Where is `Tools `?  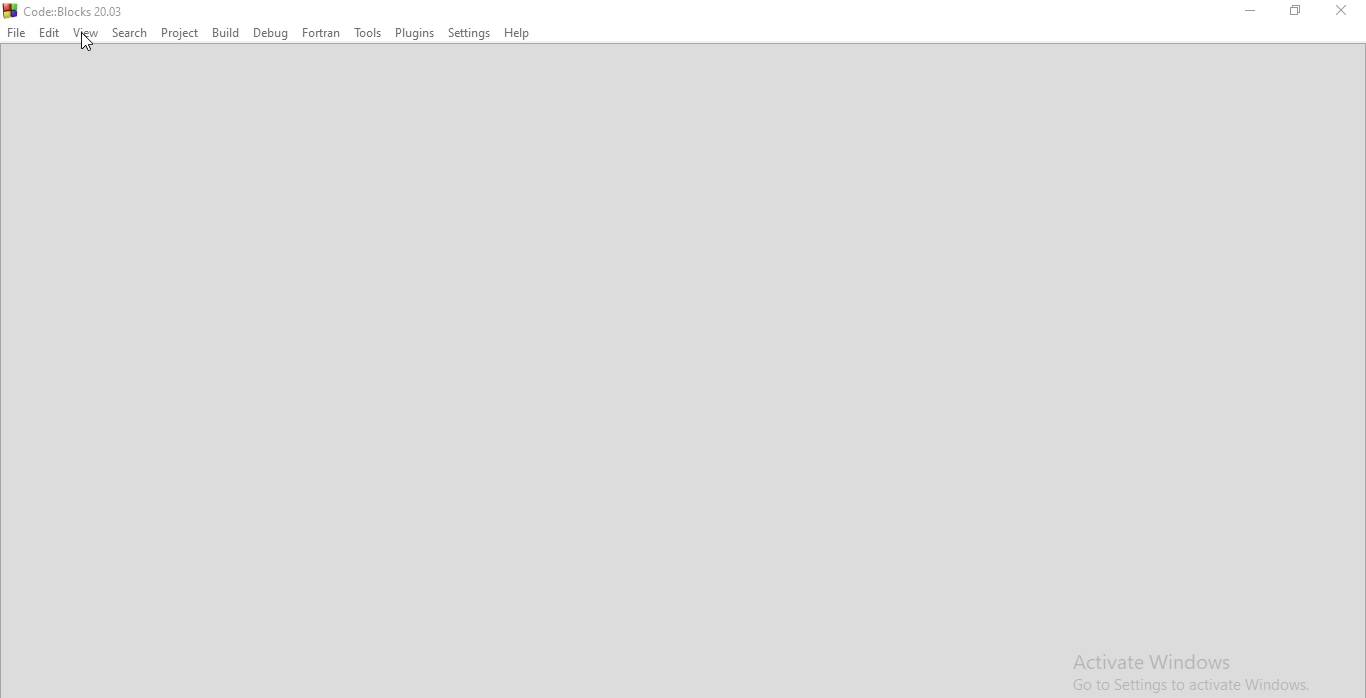 Tools  is located at coordinates (367, 32).